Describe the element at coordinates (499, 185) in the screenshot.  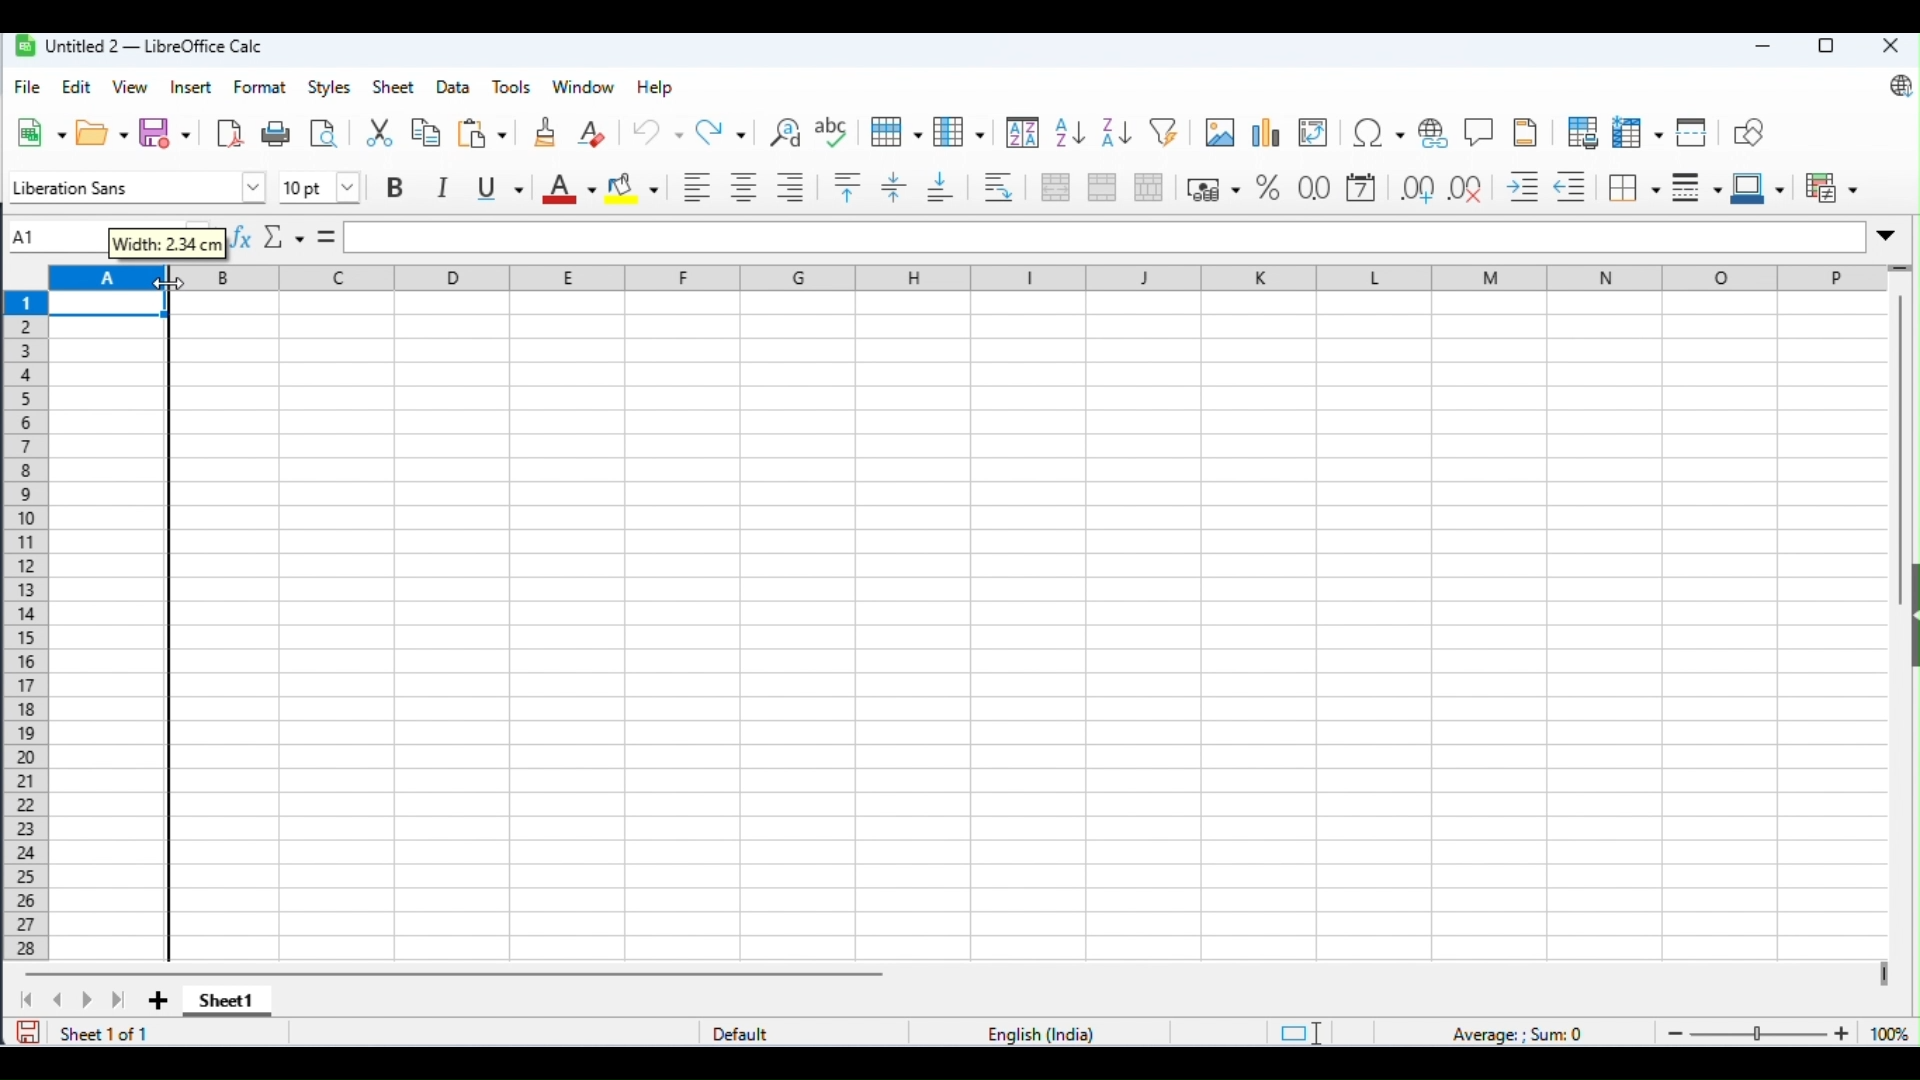
I see `underline` at that location.